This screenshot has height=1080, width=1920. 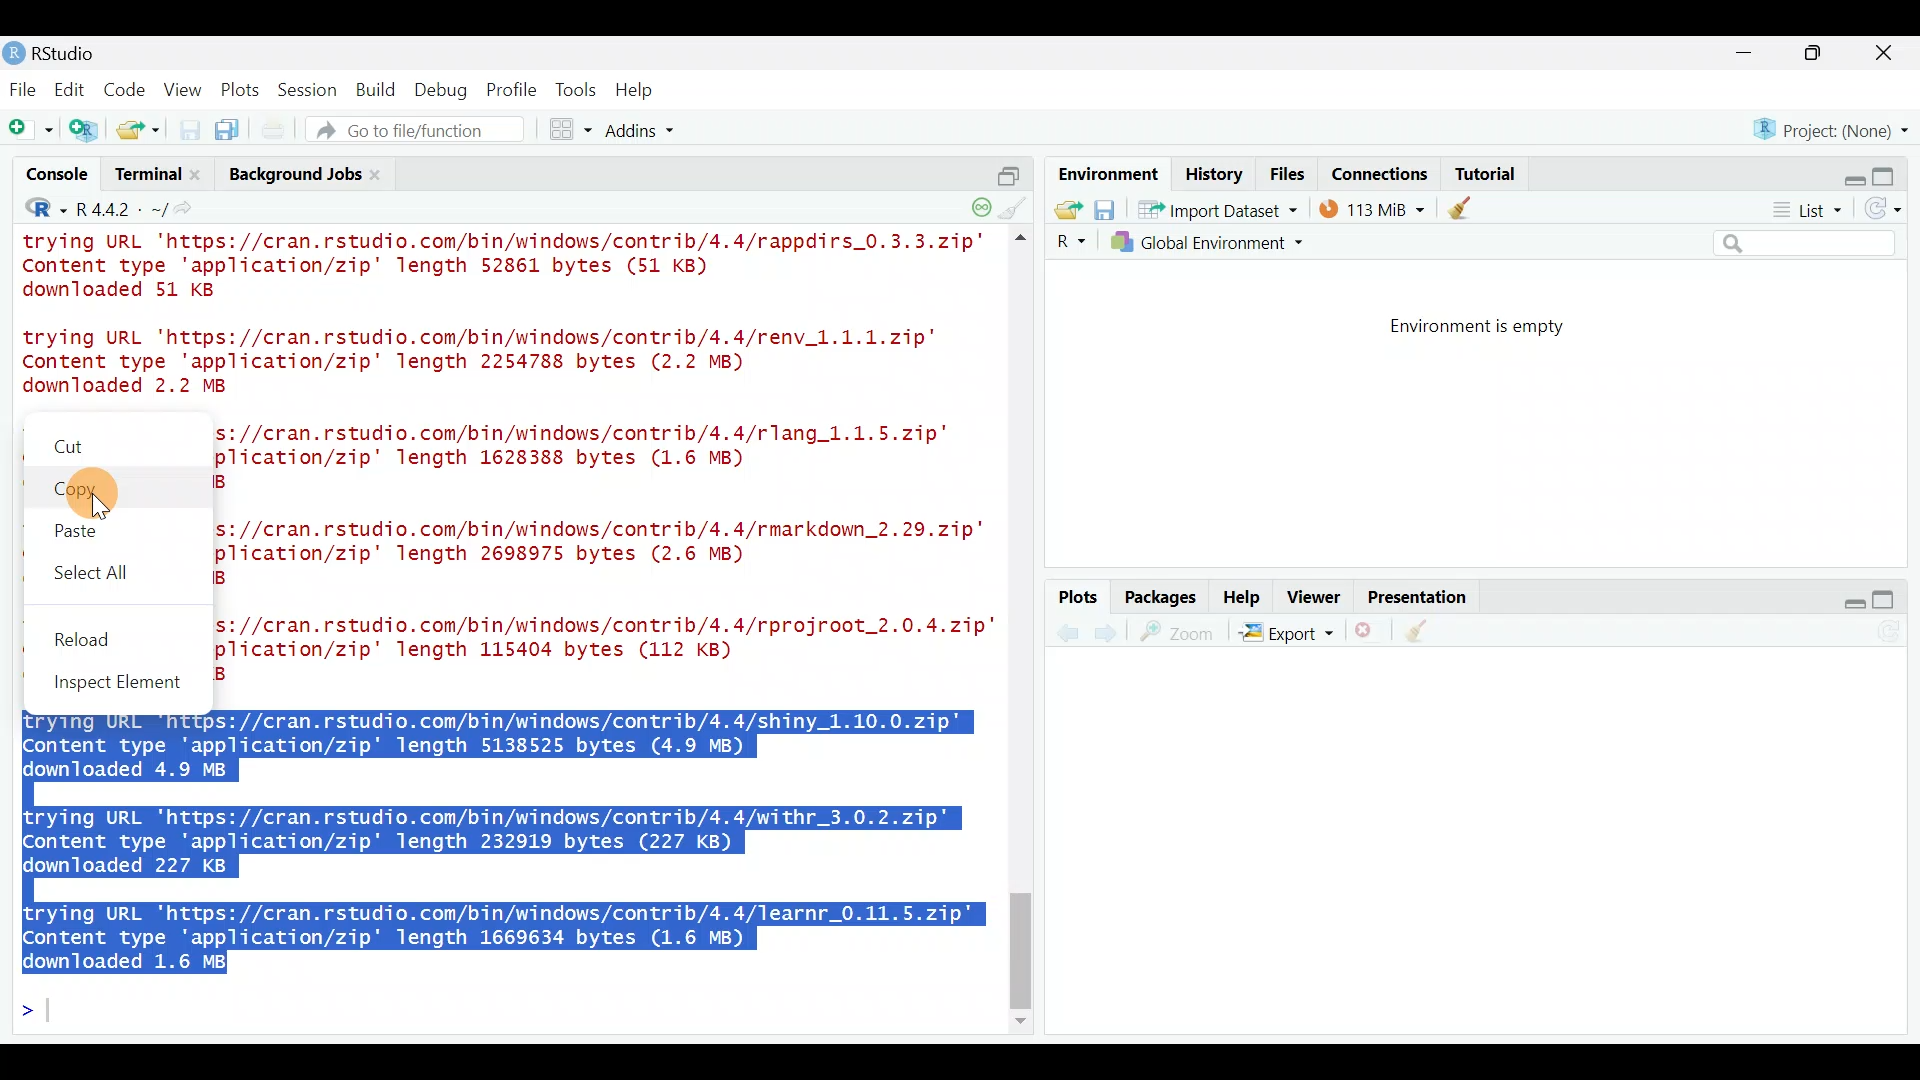 I want to click on Connections, so click(x=1381, y=172).